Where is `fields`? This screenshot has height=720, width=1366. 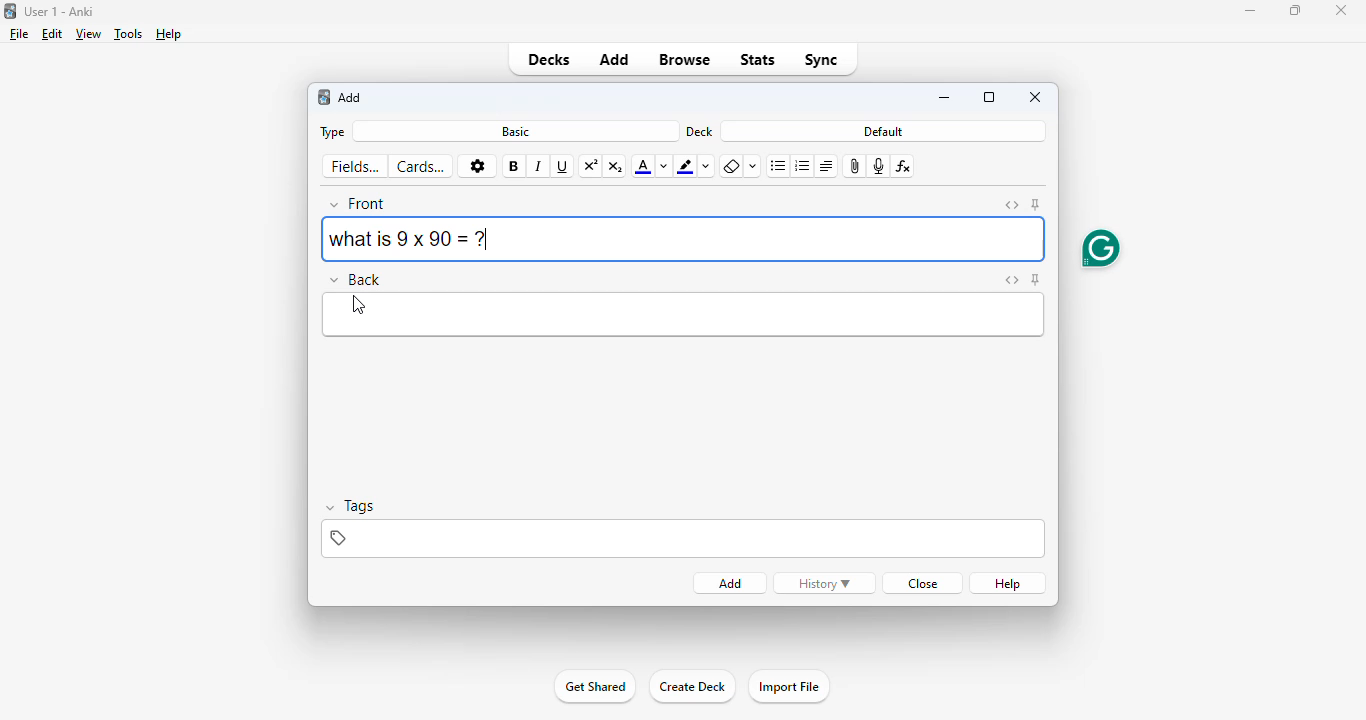 fields is located at coordinates (356, 167).